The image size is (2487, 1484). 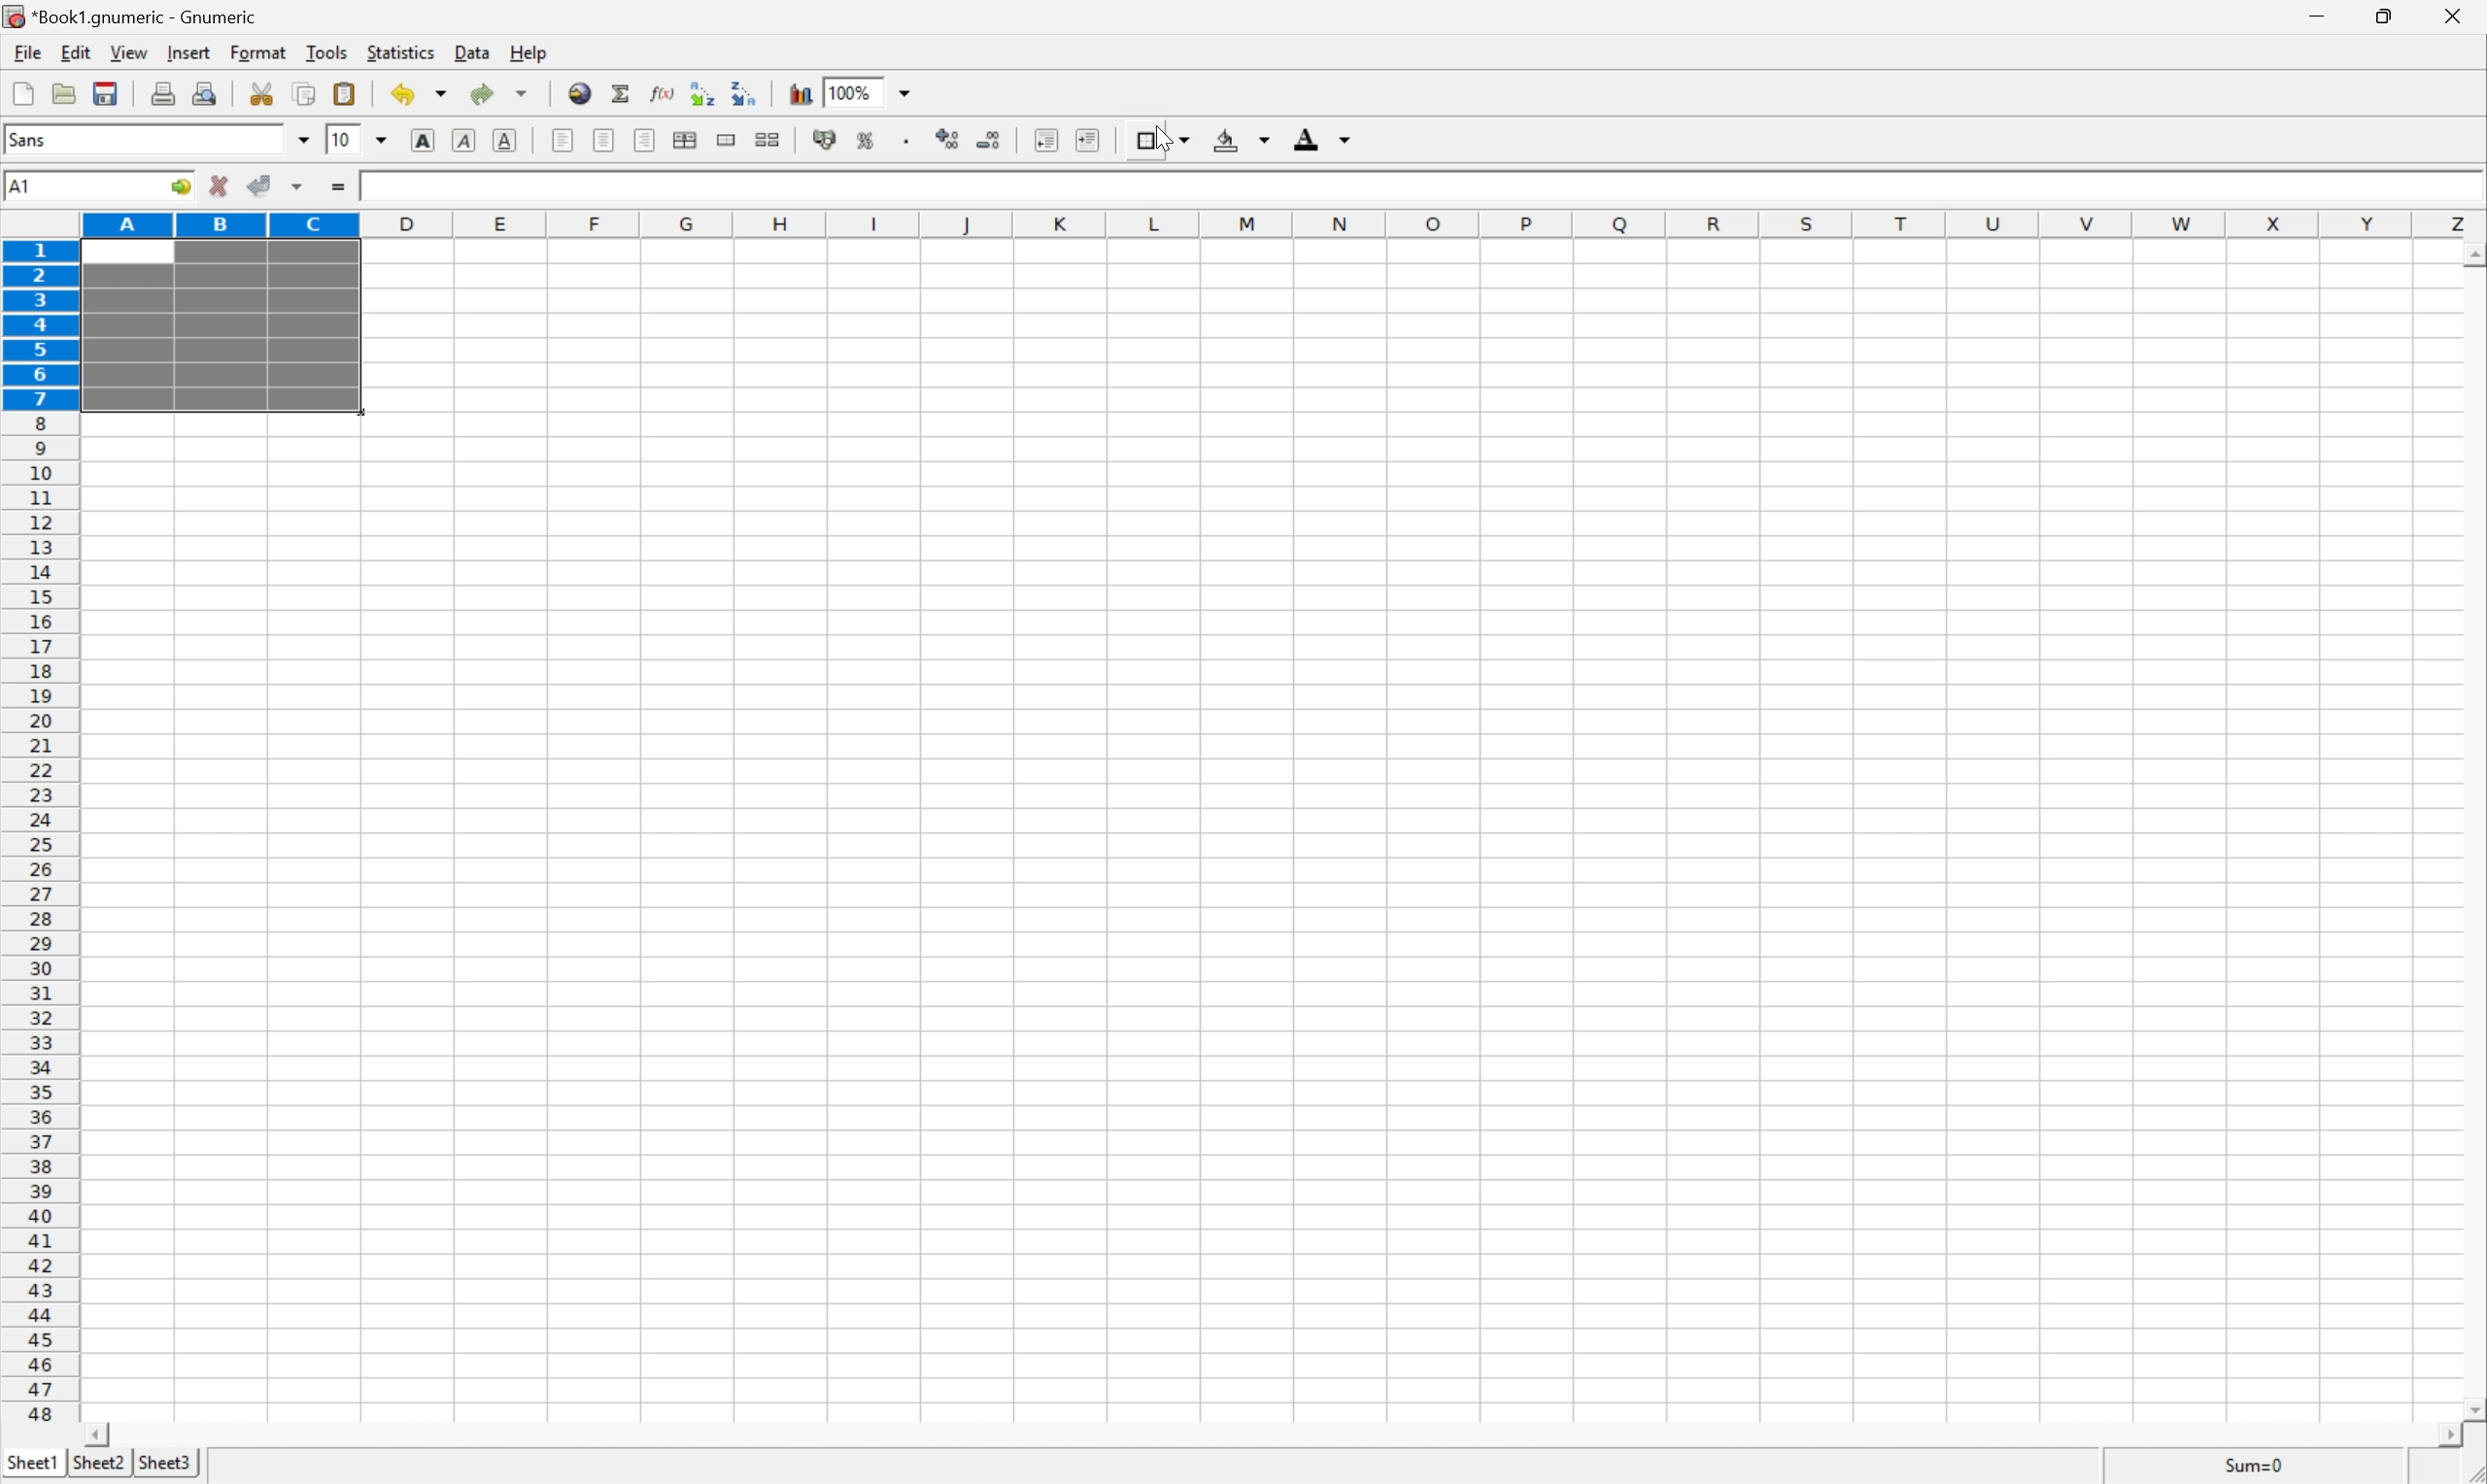 I want to click on cursor on borders, so click(x=1154, y=141).